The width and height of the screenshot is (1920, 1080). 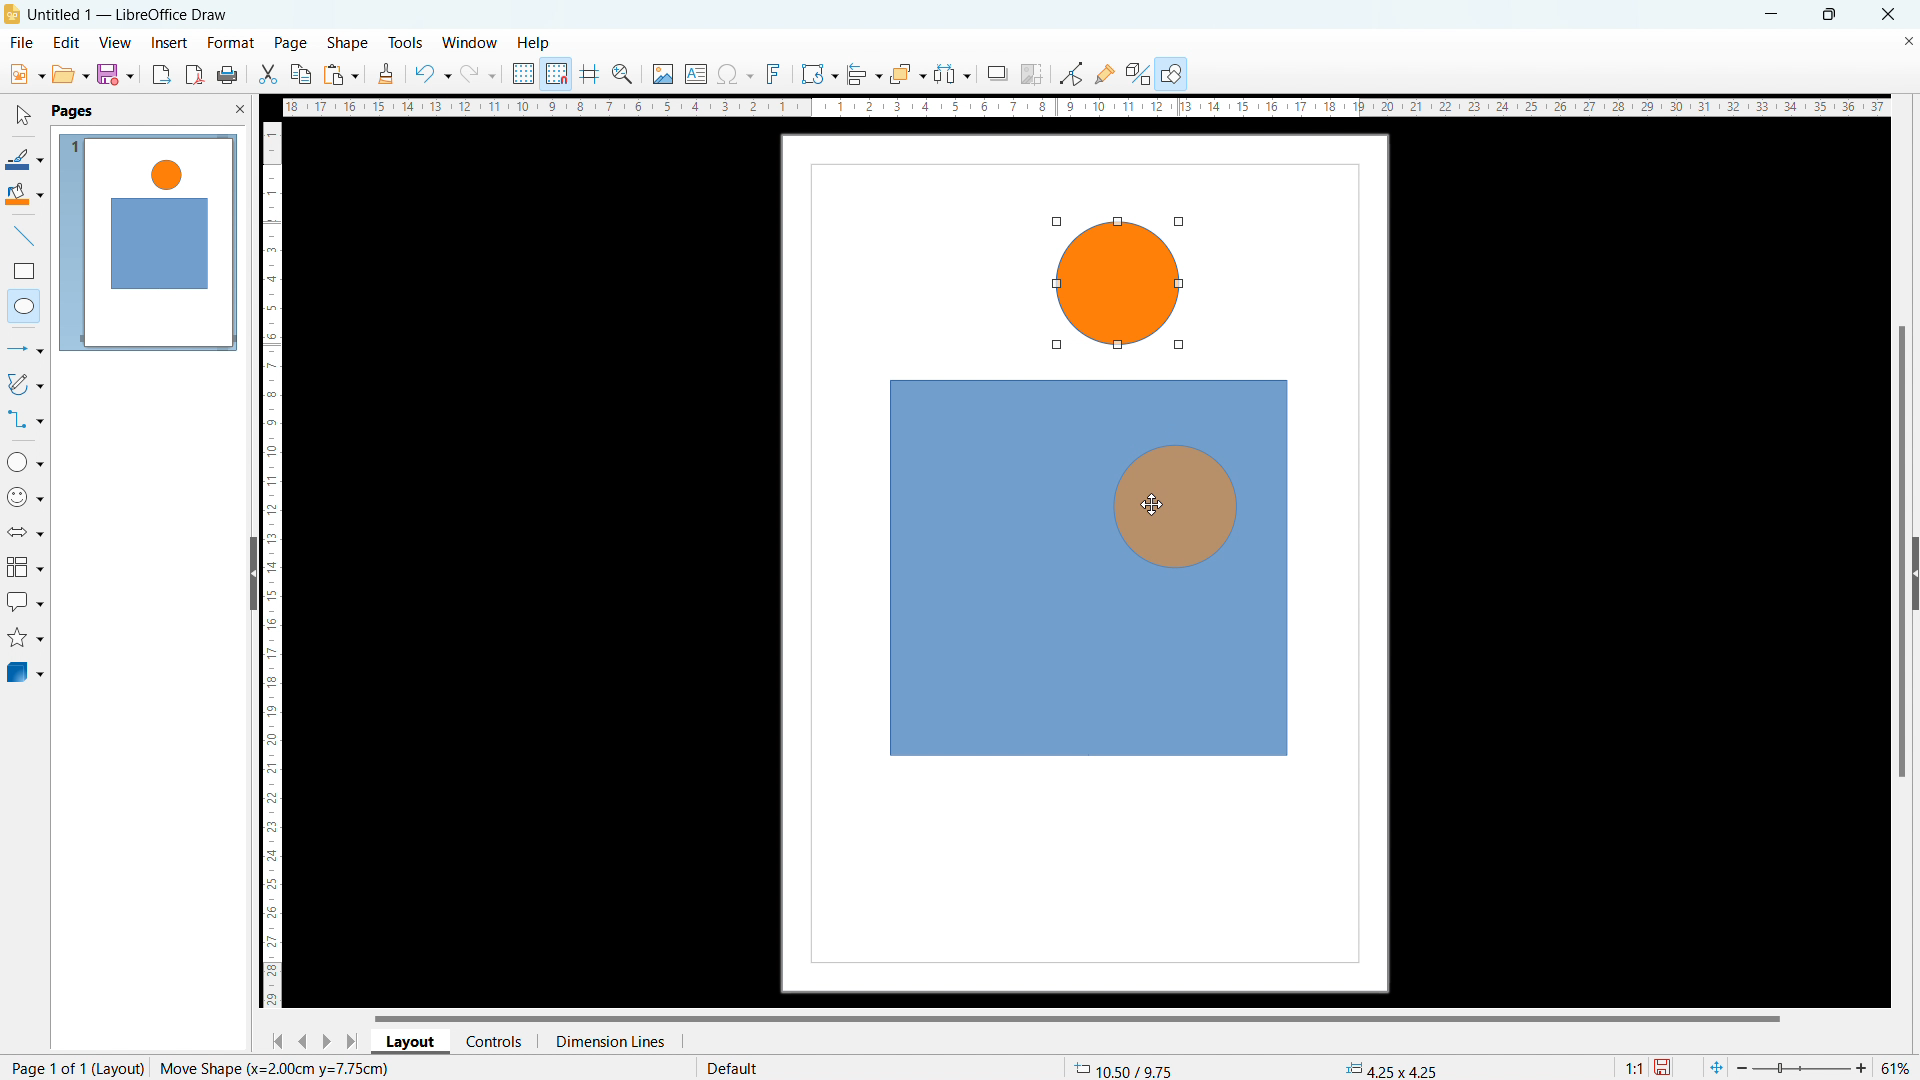 What do you see at coordinates (996, 74) in the screenshot?
I see `shadow` at bounding box center [996, 74].